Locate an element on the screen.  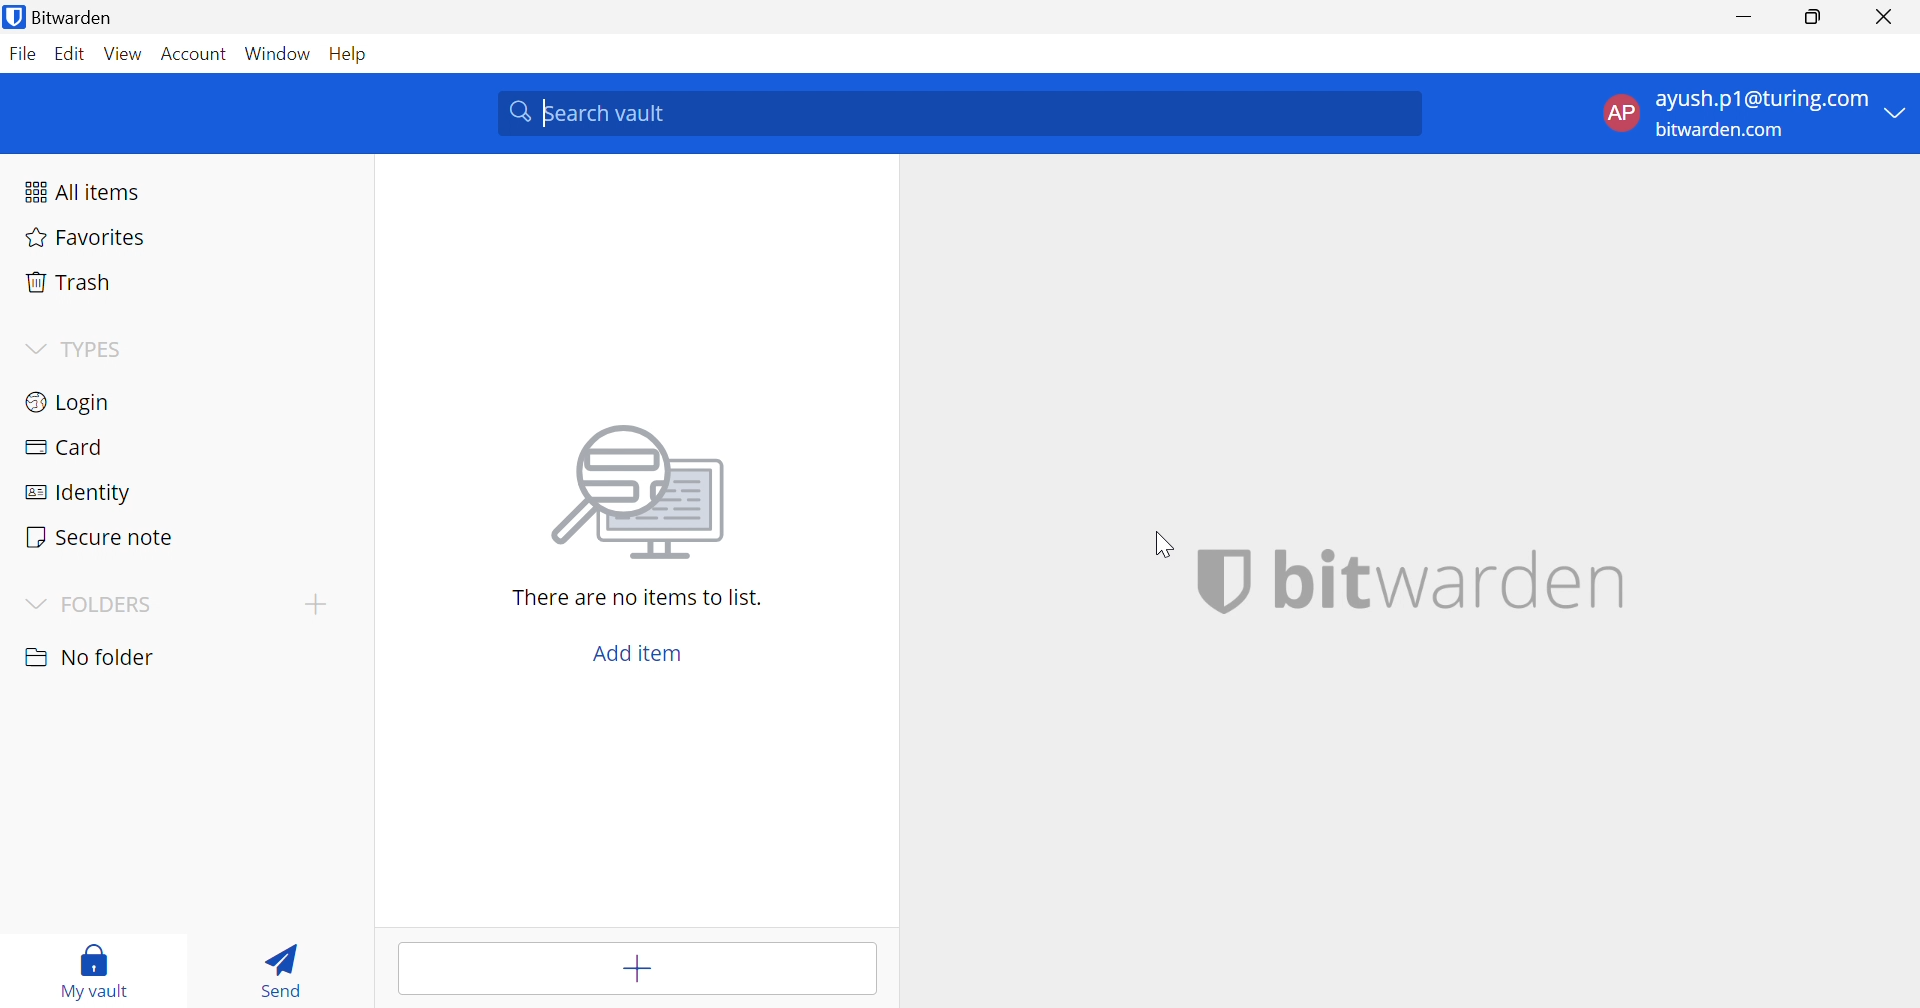
Identity is located at coordinates (79, 491).